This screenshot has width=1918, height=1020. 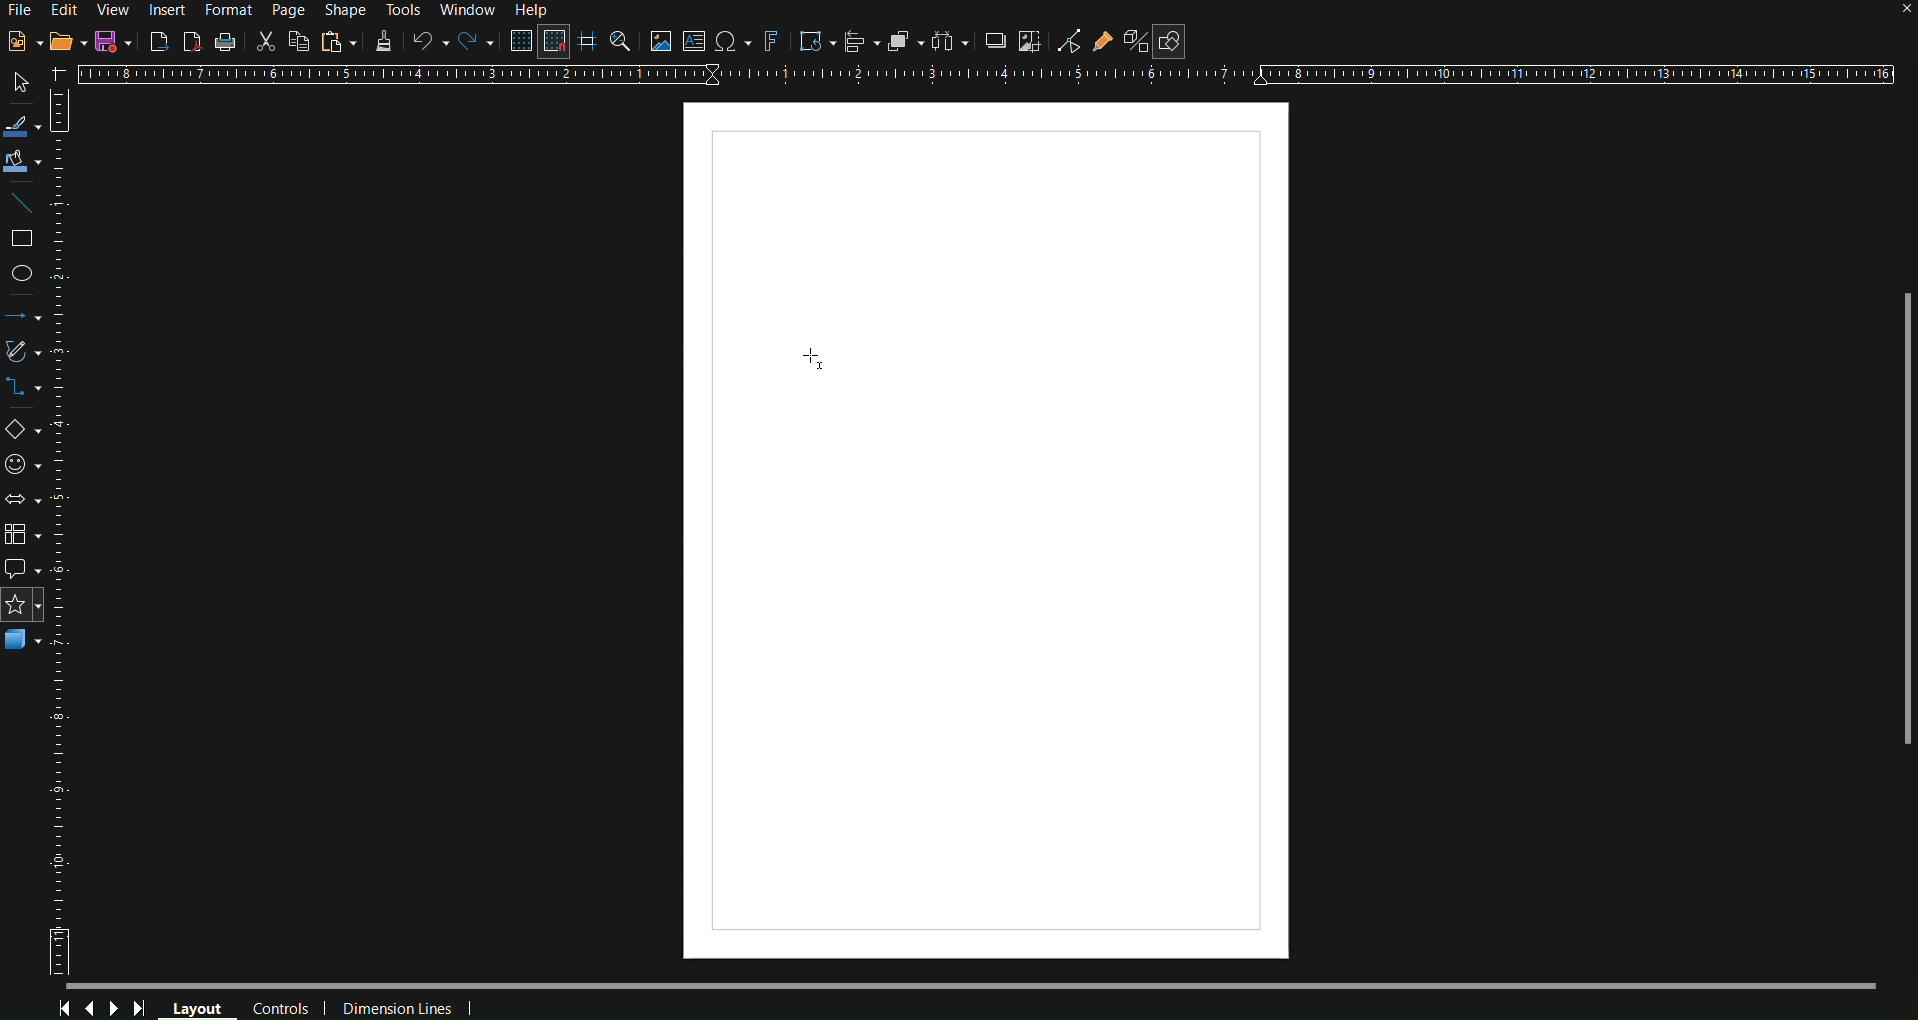 What do you see at coordinates (589, 43) in the screenshot?
I see `Guidelines while moving` at bounding box center [589, 43].